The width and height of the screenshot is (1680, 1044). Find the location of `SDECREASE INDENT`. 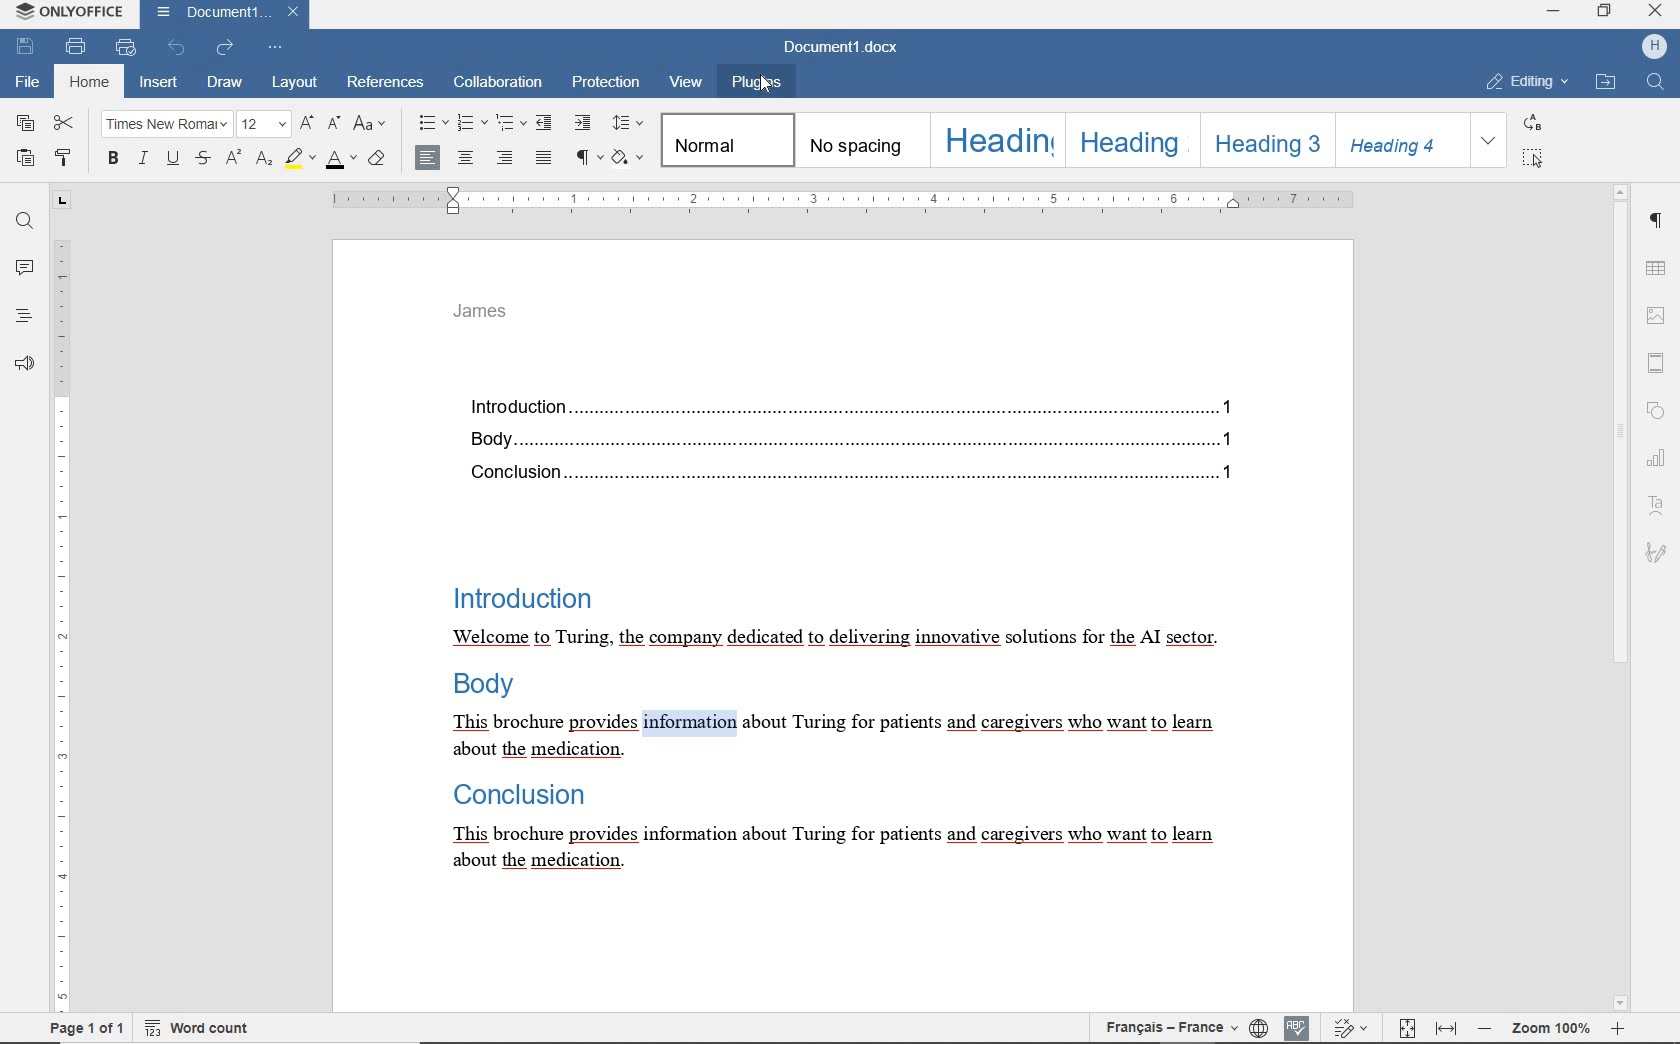

SDECREASE INDENT is located at coordinates (511, 125).